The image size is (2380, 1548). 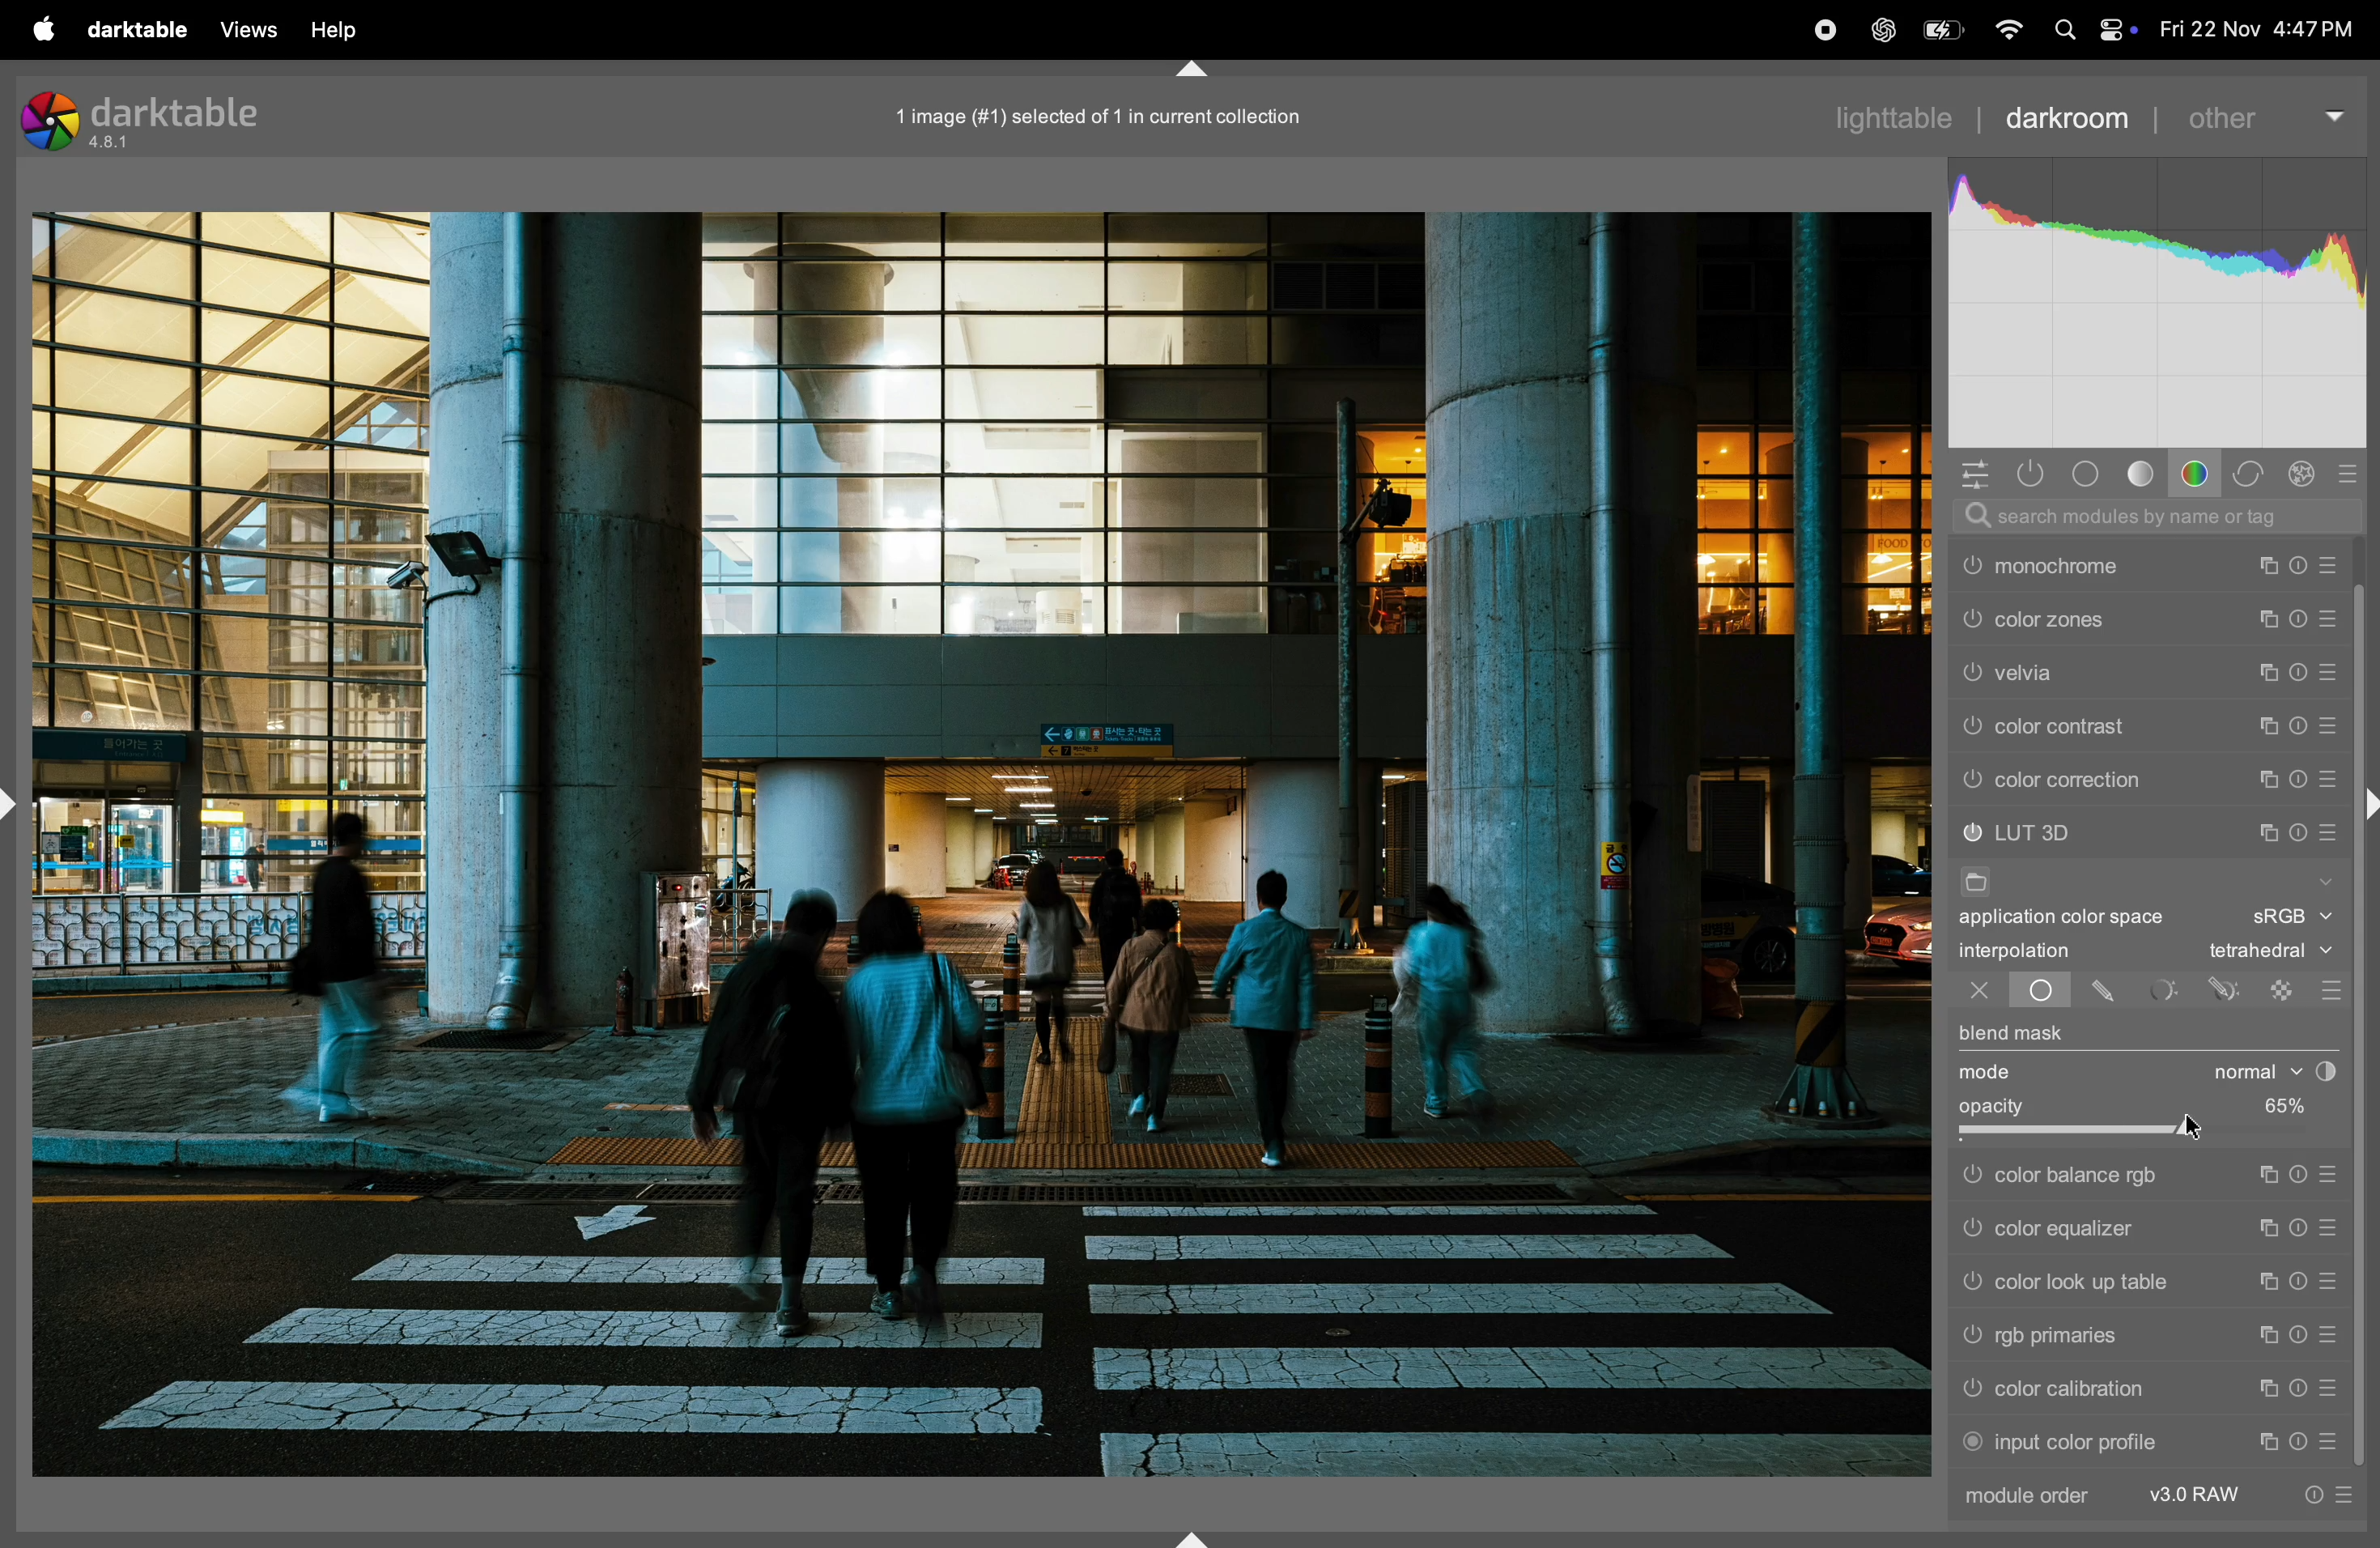 I want to click on cursor, so click(x=2201, y=1130).